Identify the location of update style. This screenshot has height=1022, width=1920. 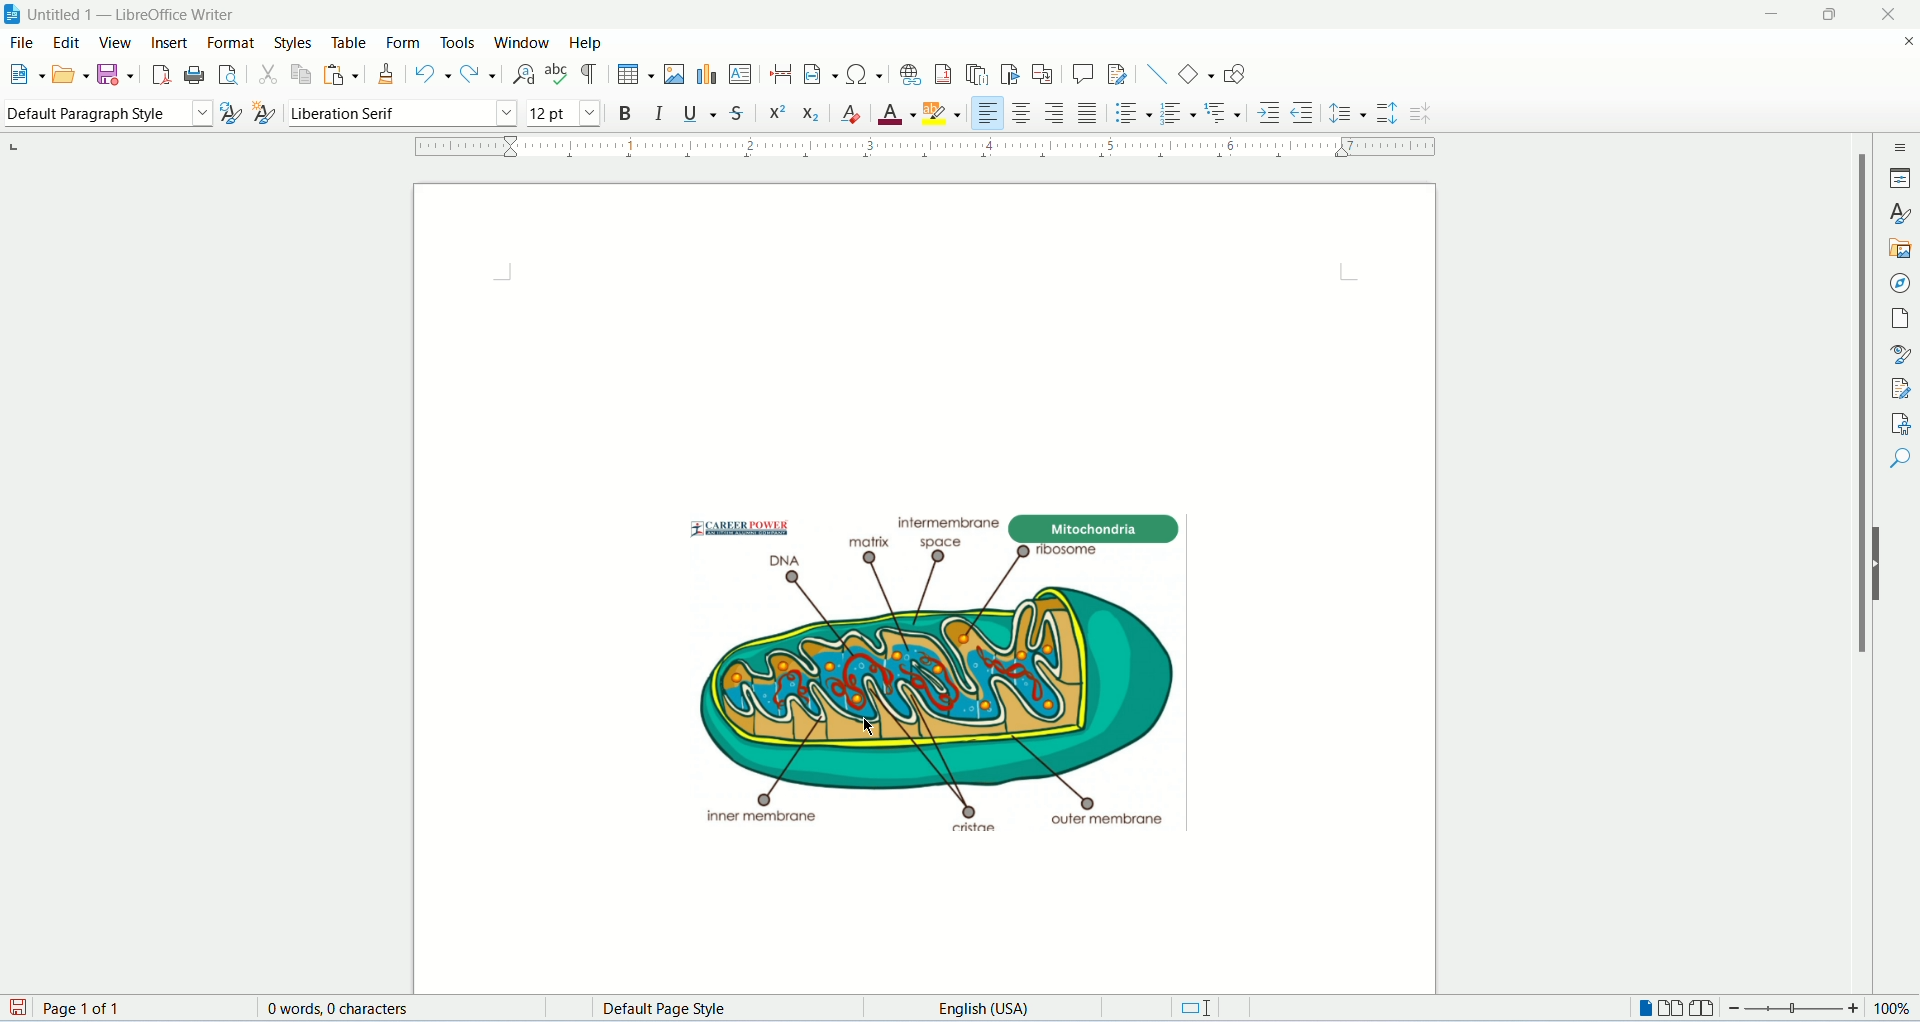
(234, 113).